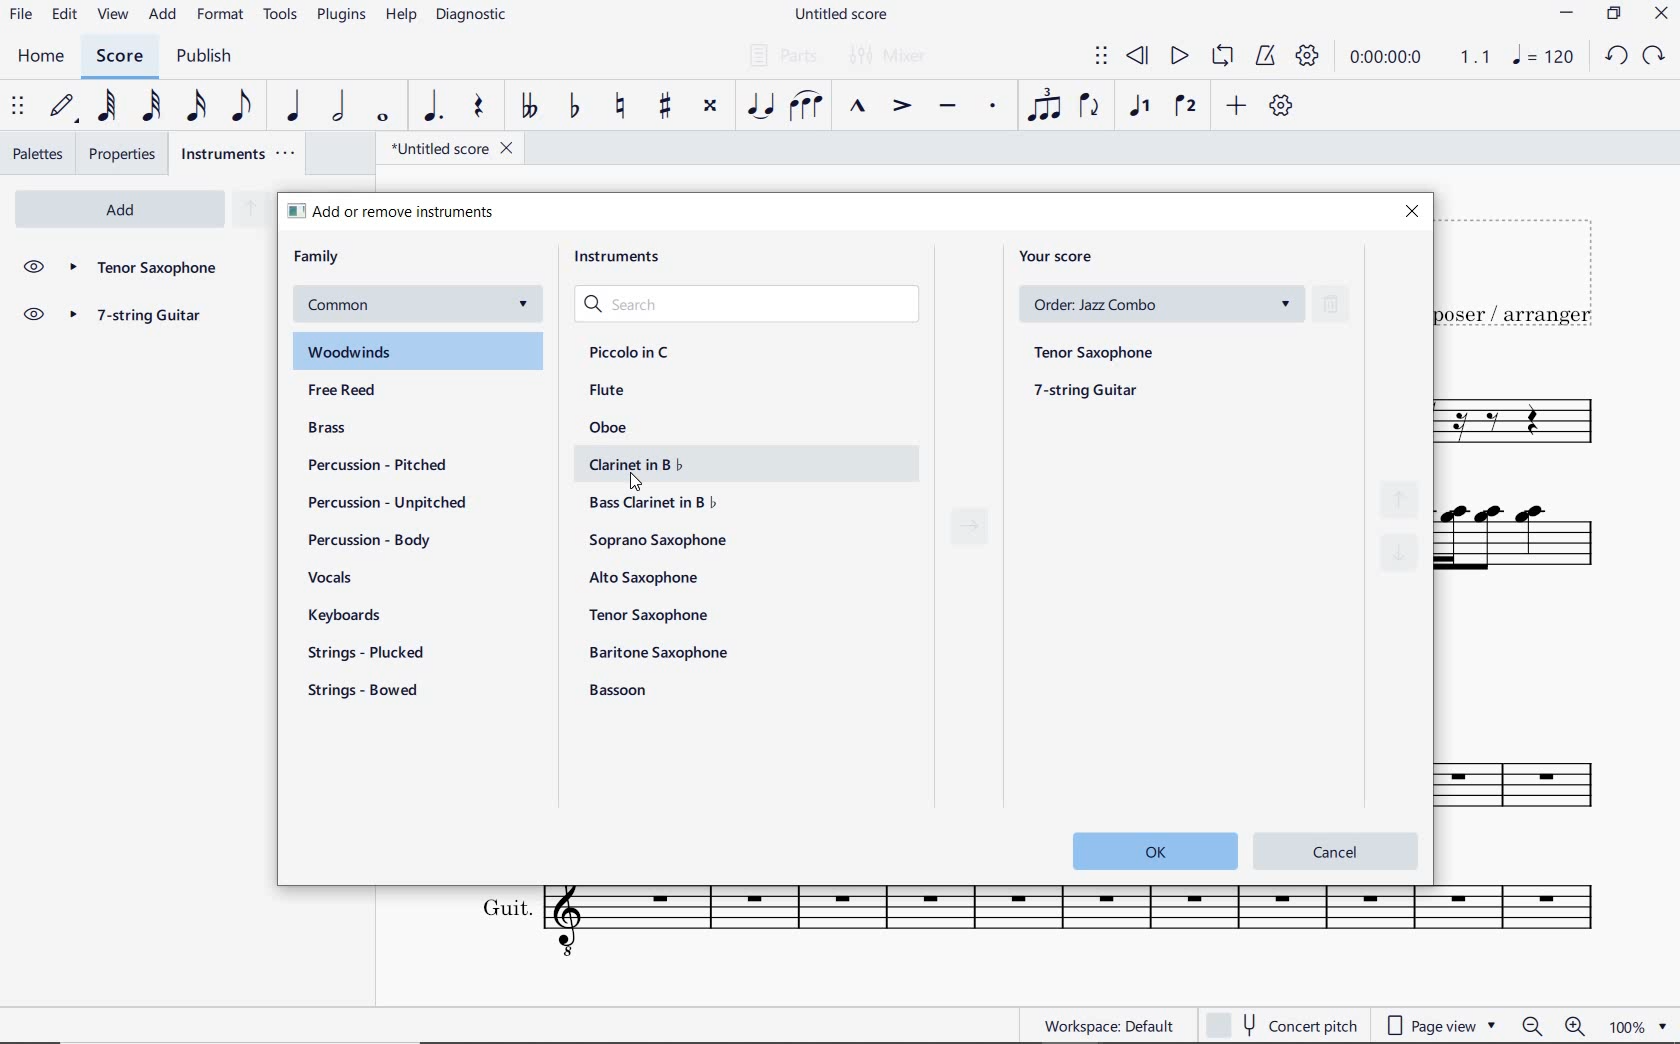  What do you see at coordinates (620, 690) in the screenshot?
I see `basson` at bounding box center [620, 690].